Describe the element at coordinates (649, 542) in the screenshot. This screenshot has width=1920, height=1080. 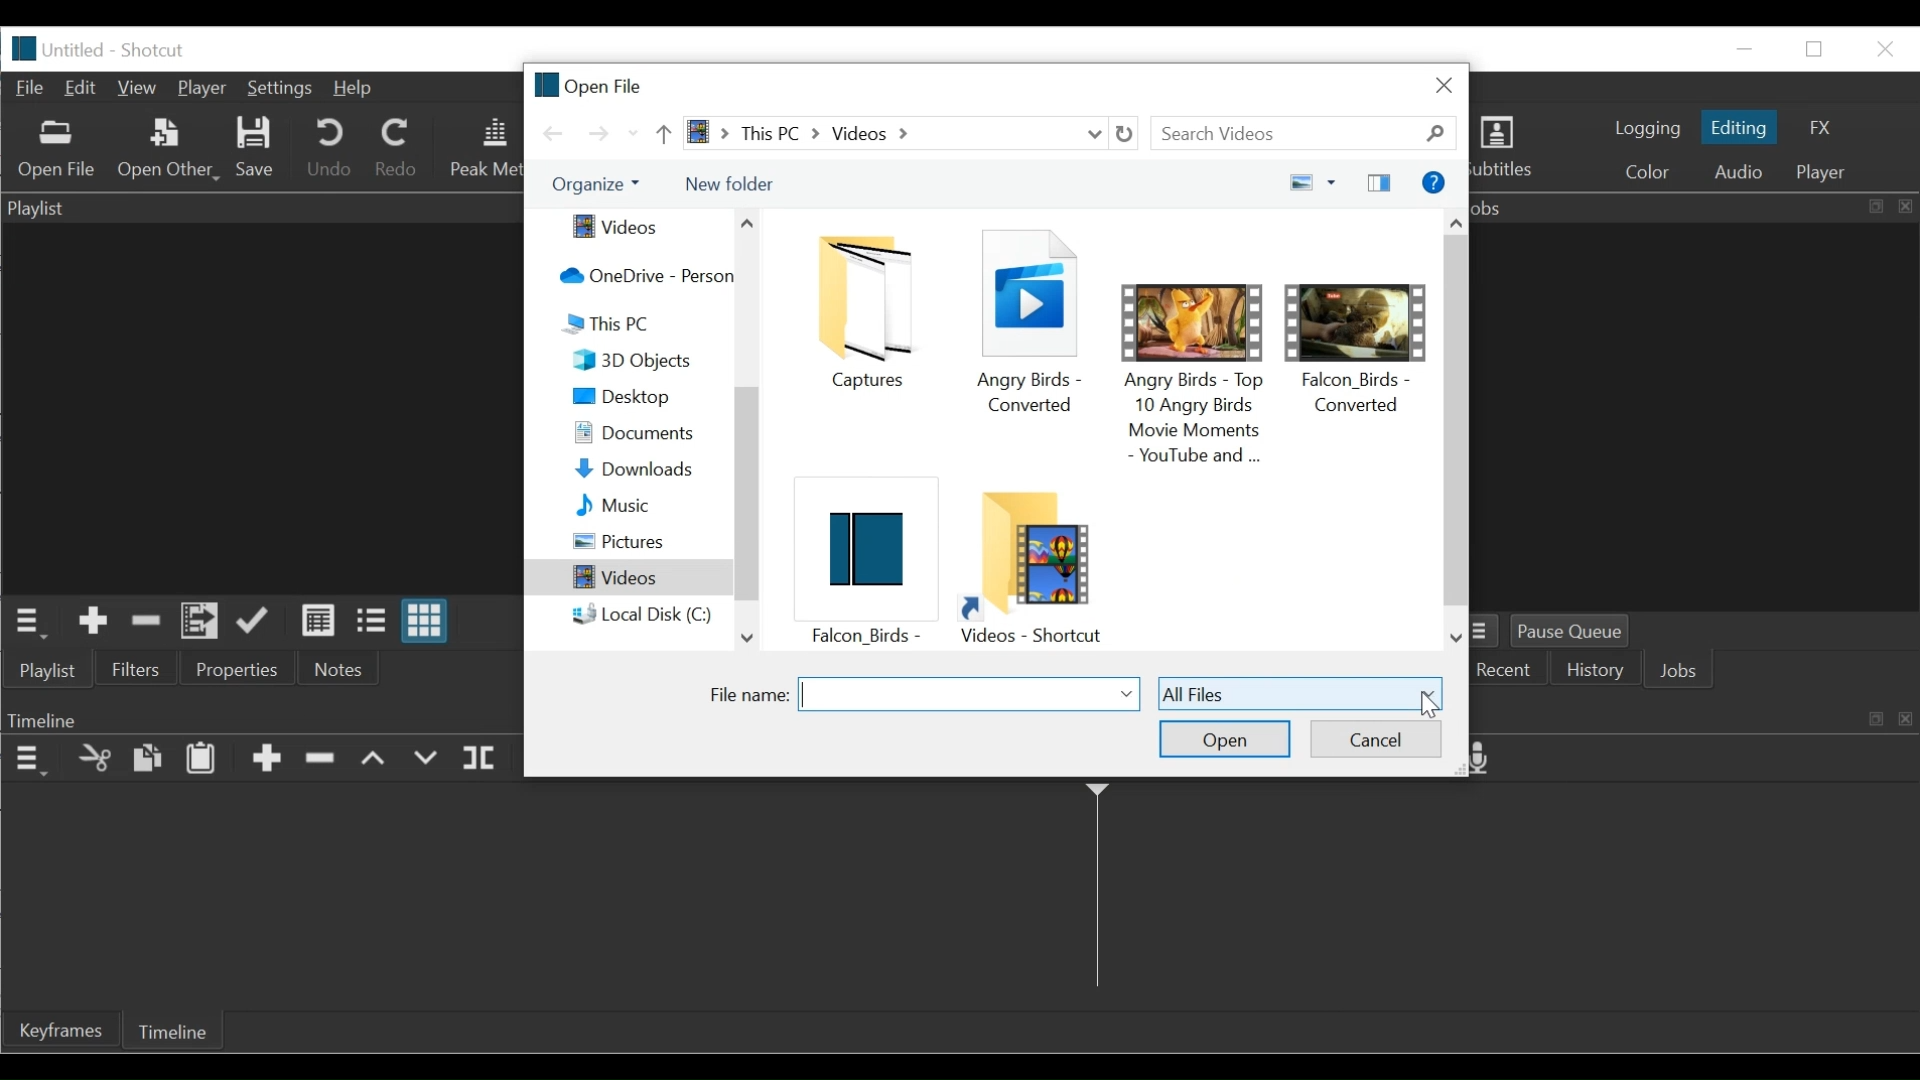
I see `Pictures` at that location.